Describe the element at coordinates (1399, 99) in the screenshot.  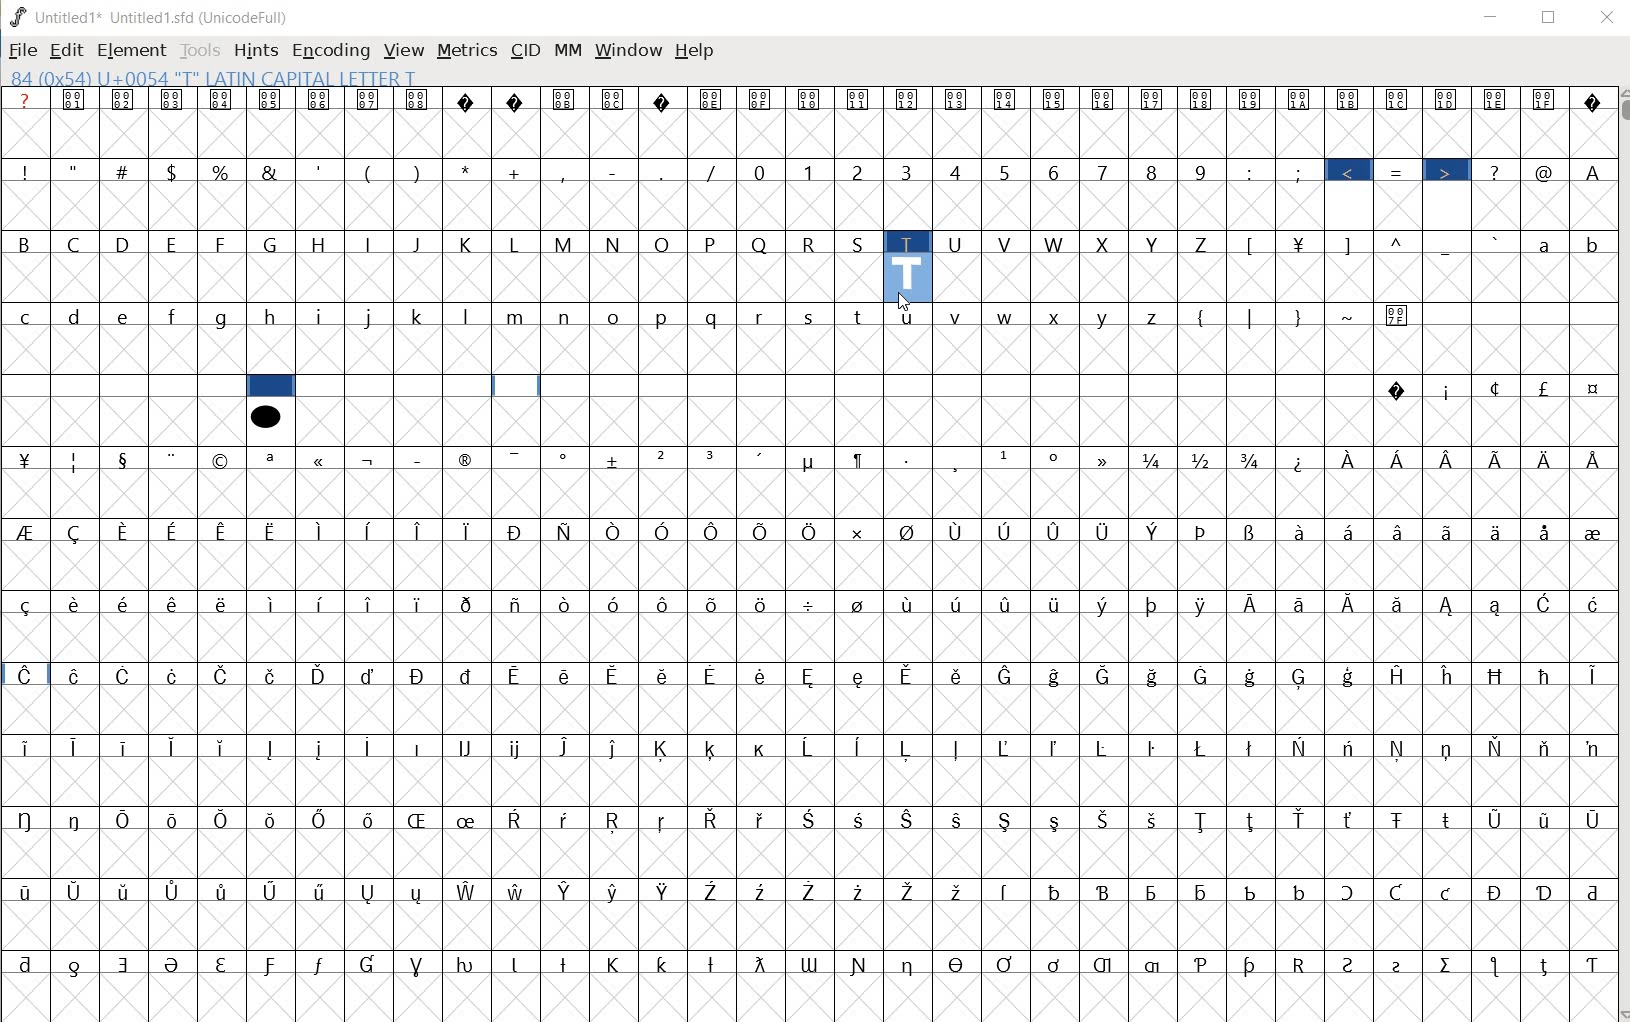
I see `Symbol` at that location.